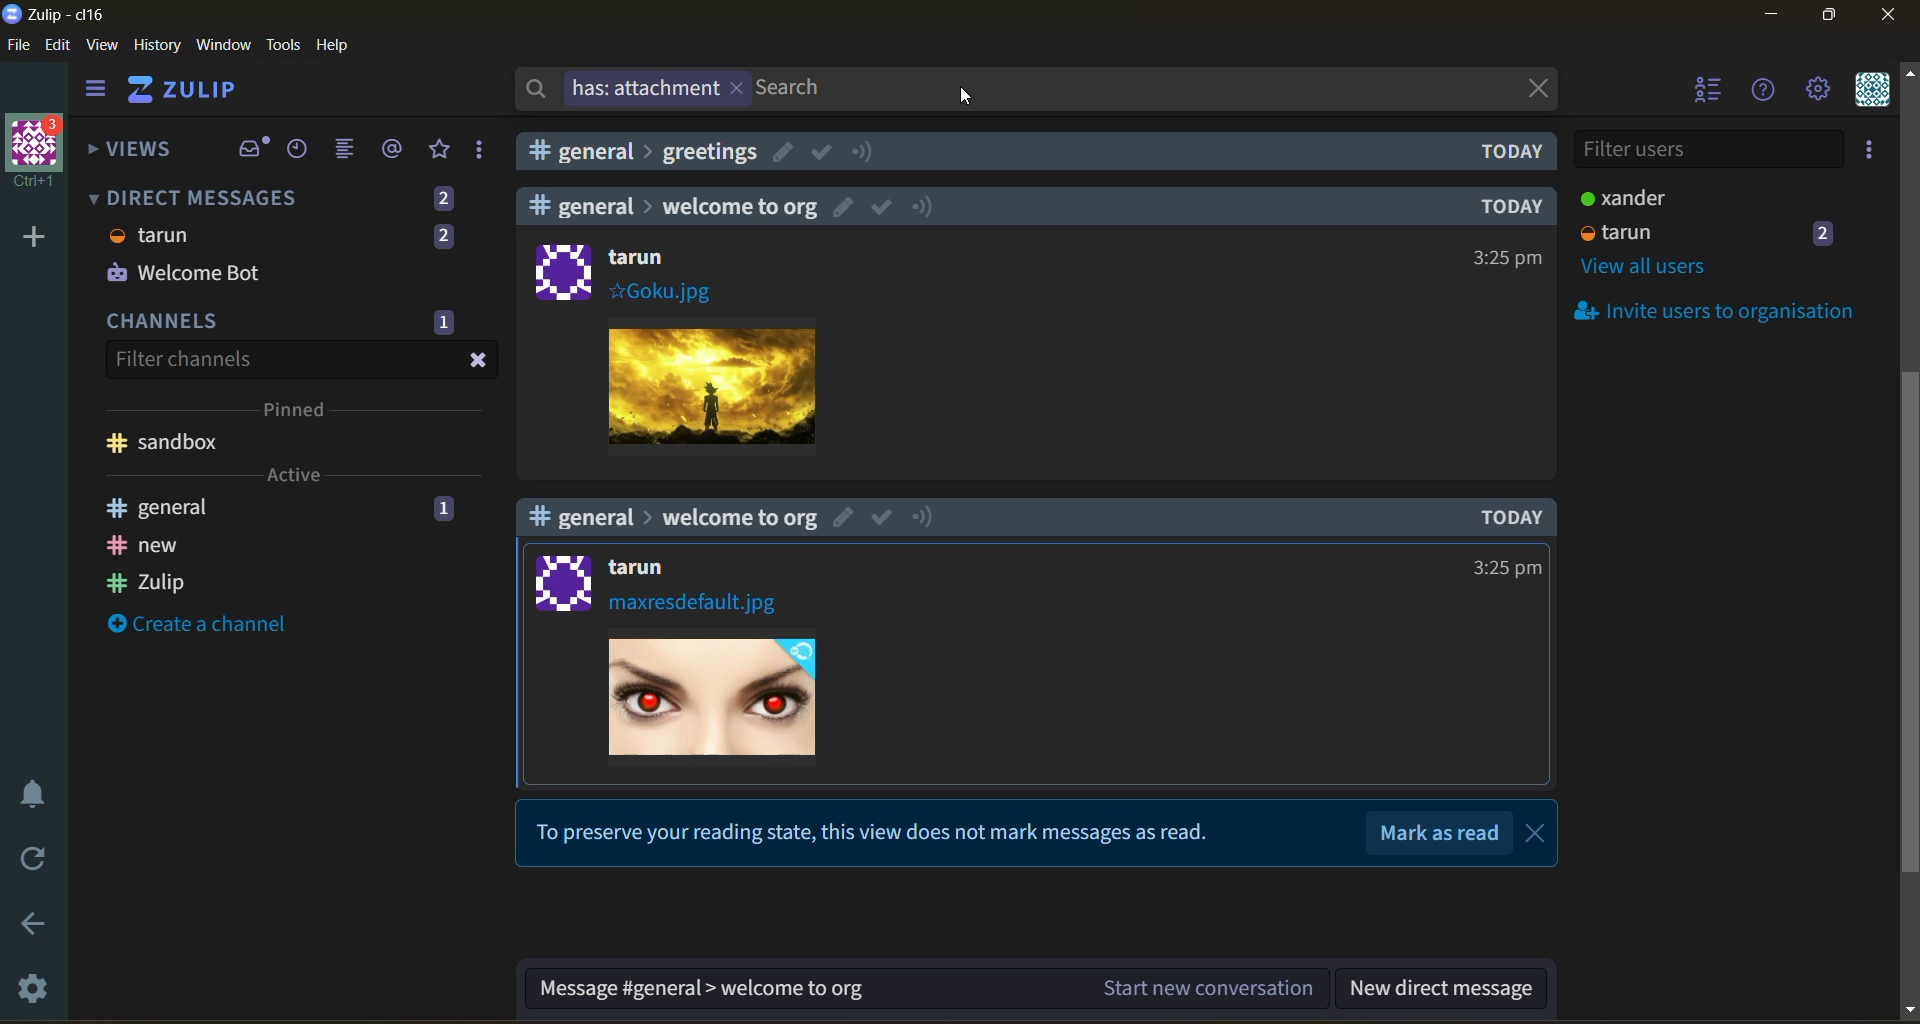  Describe the element at coordinates (443, 511) in the screenshot. I see `1` at that location.